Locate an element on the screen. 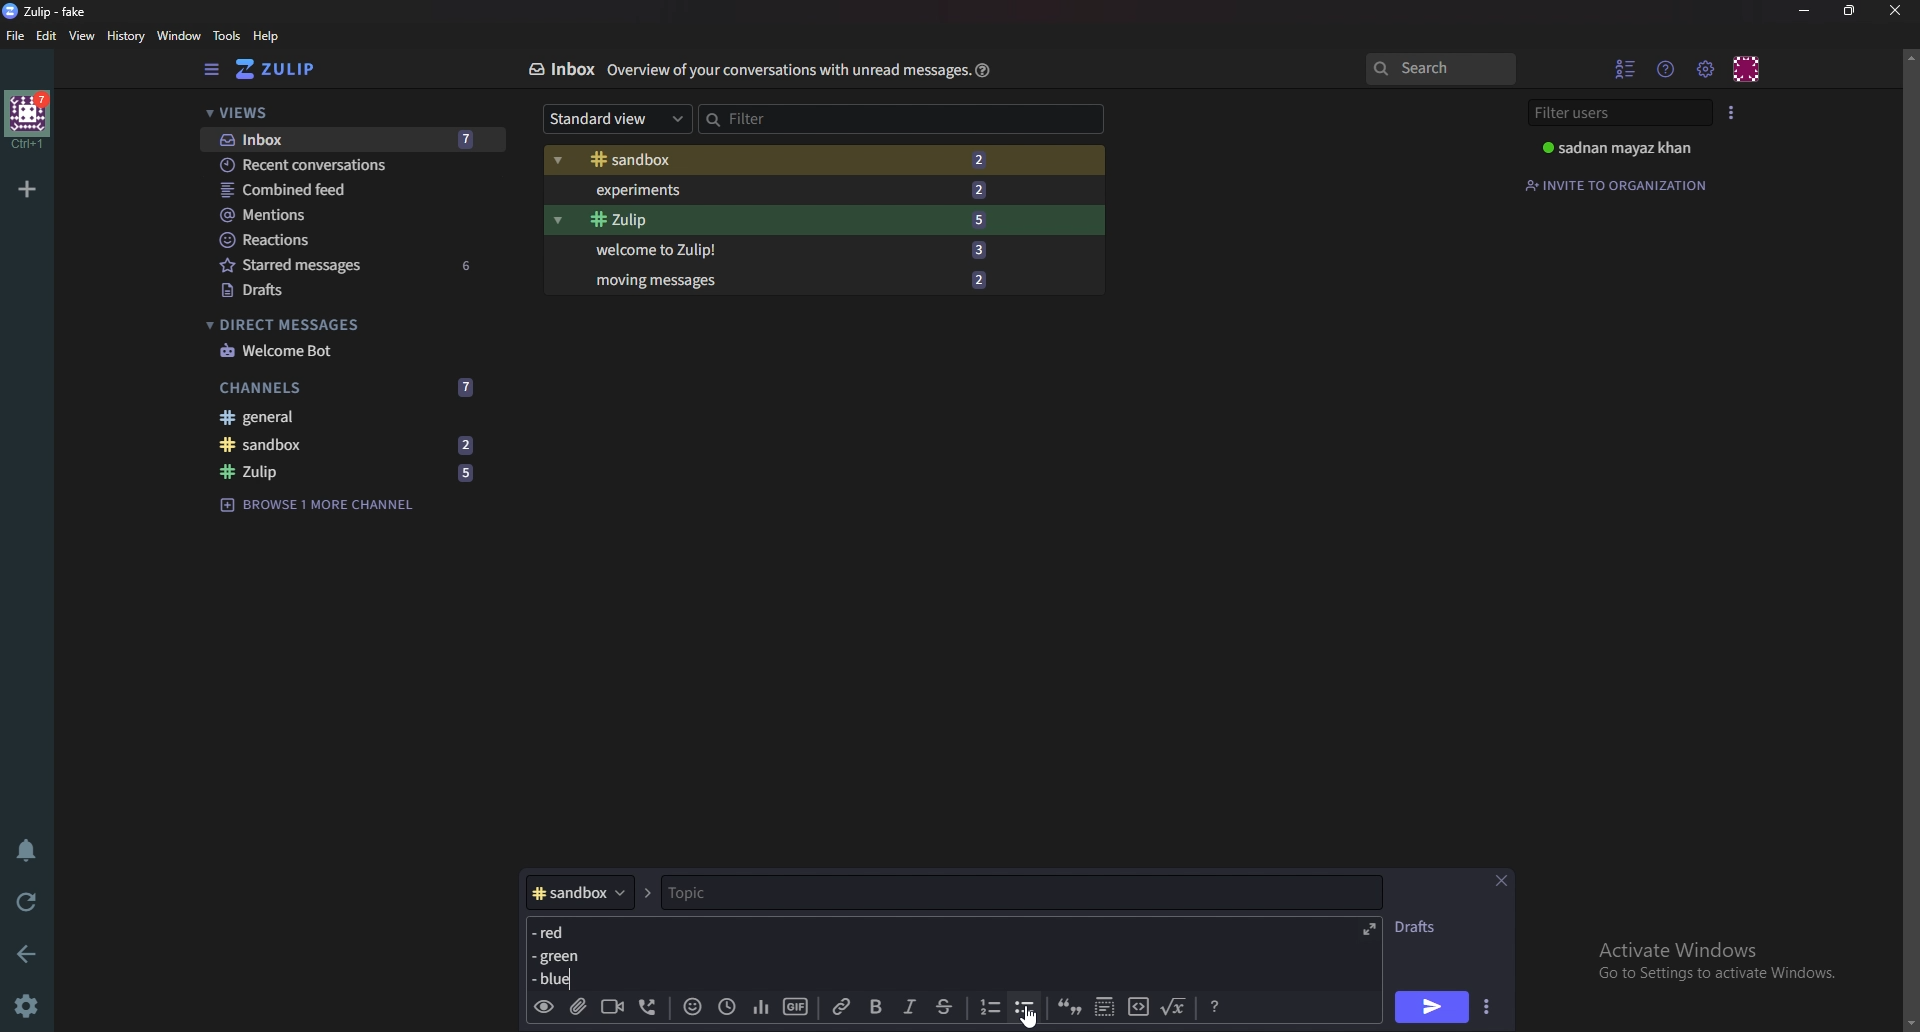  Cursor is located at coordinates (1034, 1015).